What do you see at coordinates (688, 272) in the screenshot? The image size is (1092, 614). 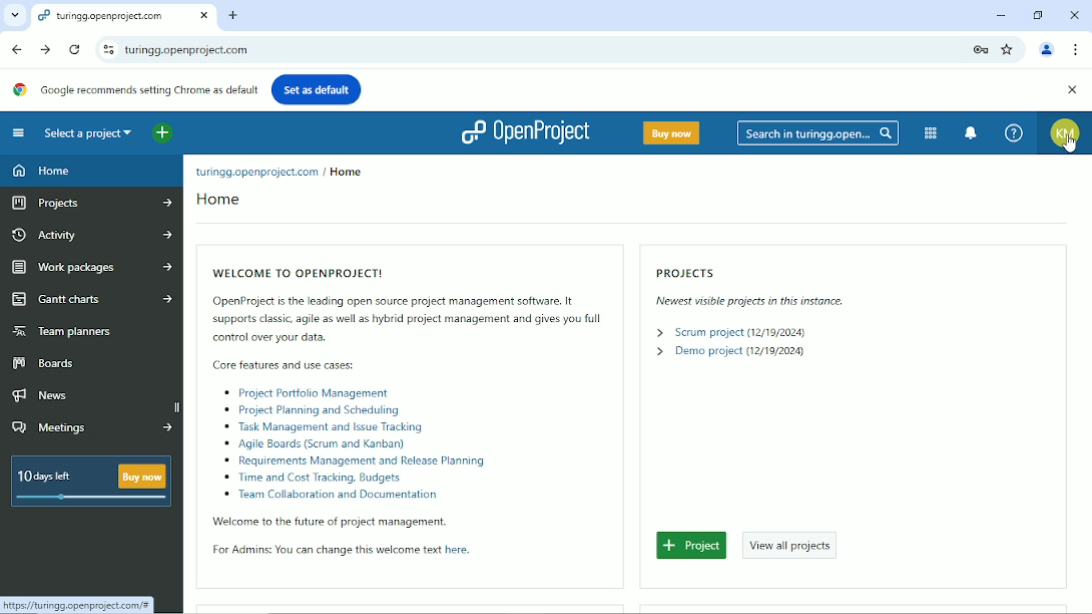 I see `Projects` at bounding box center [688, 272].